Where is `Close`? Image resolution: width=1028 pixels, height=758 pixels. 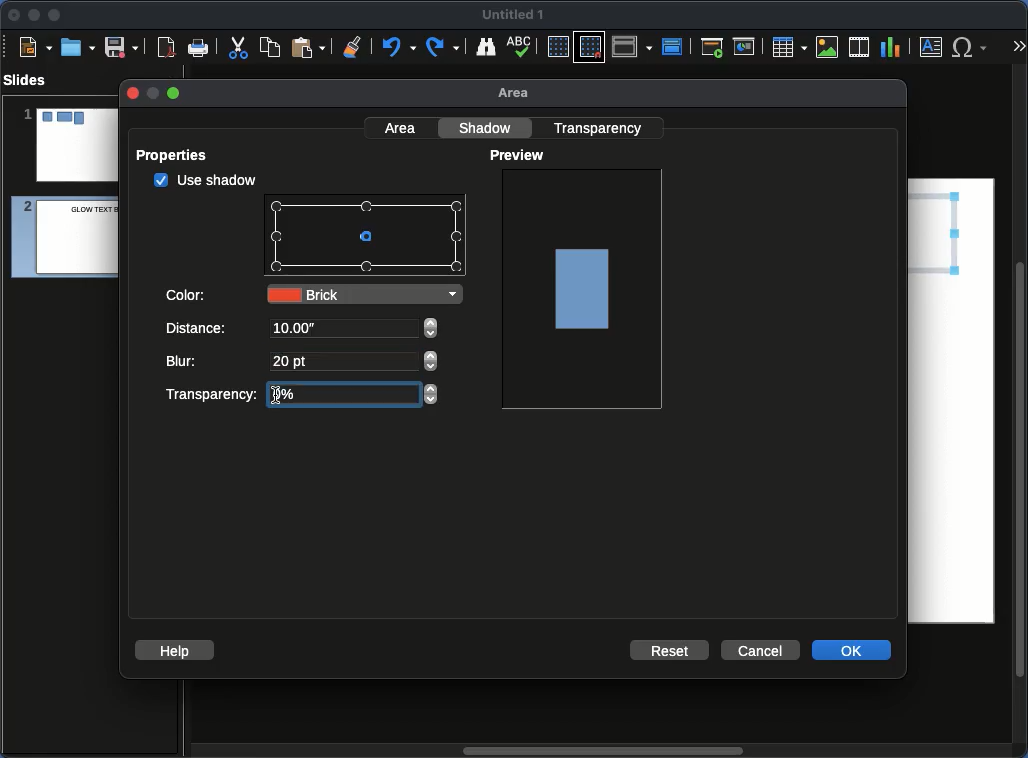
Close is located at coordinates (15, 15).